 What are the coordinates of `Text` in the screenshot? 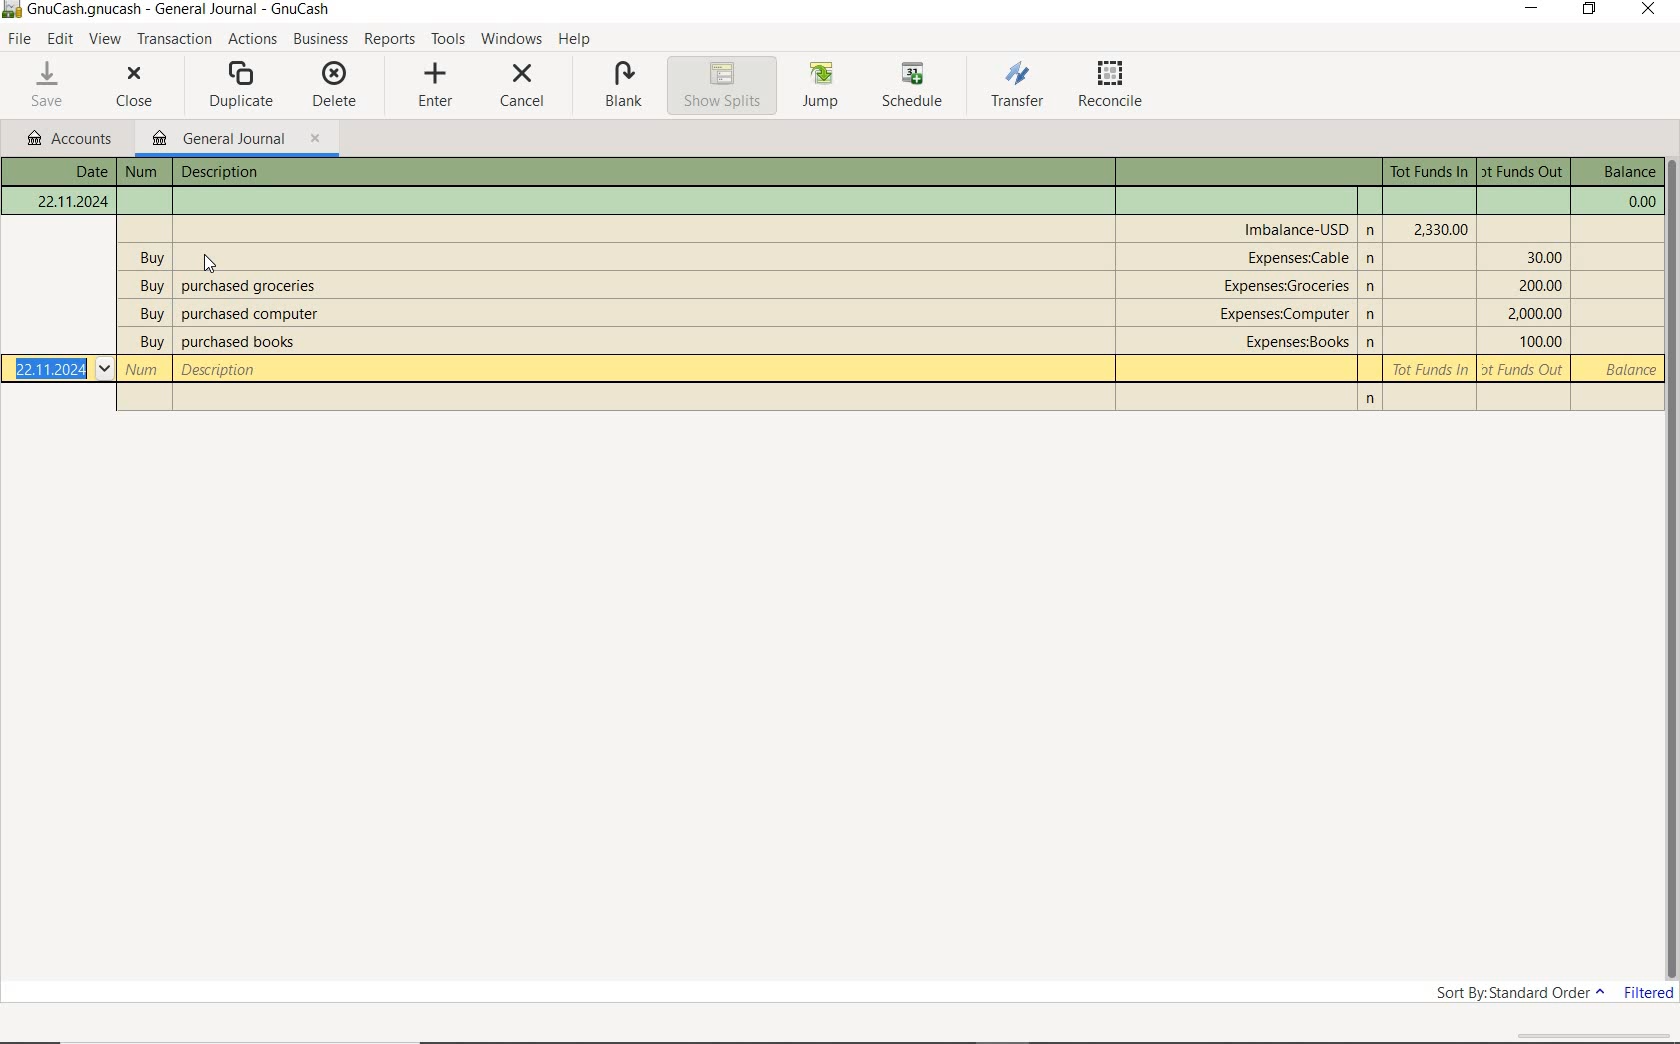 It's located at (1298, 229).